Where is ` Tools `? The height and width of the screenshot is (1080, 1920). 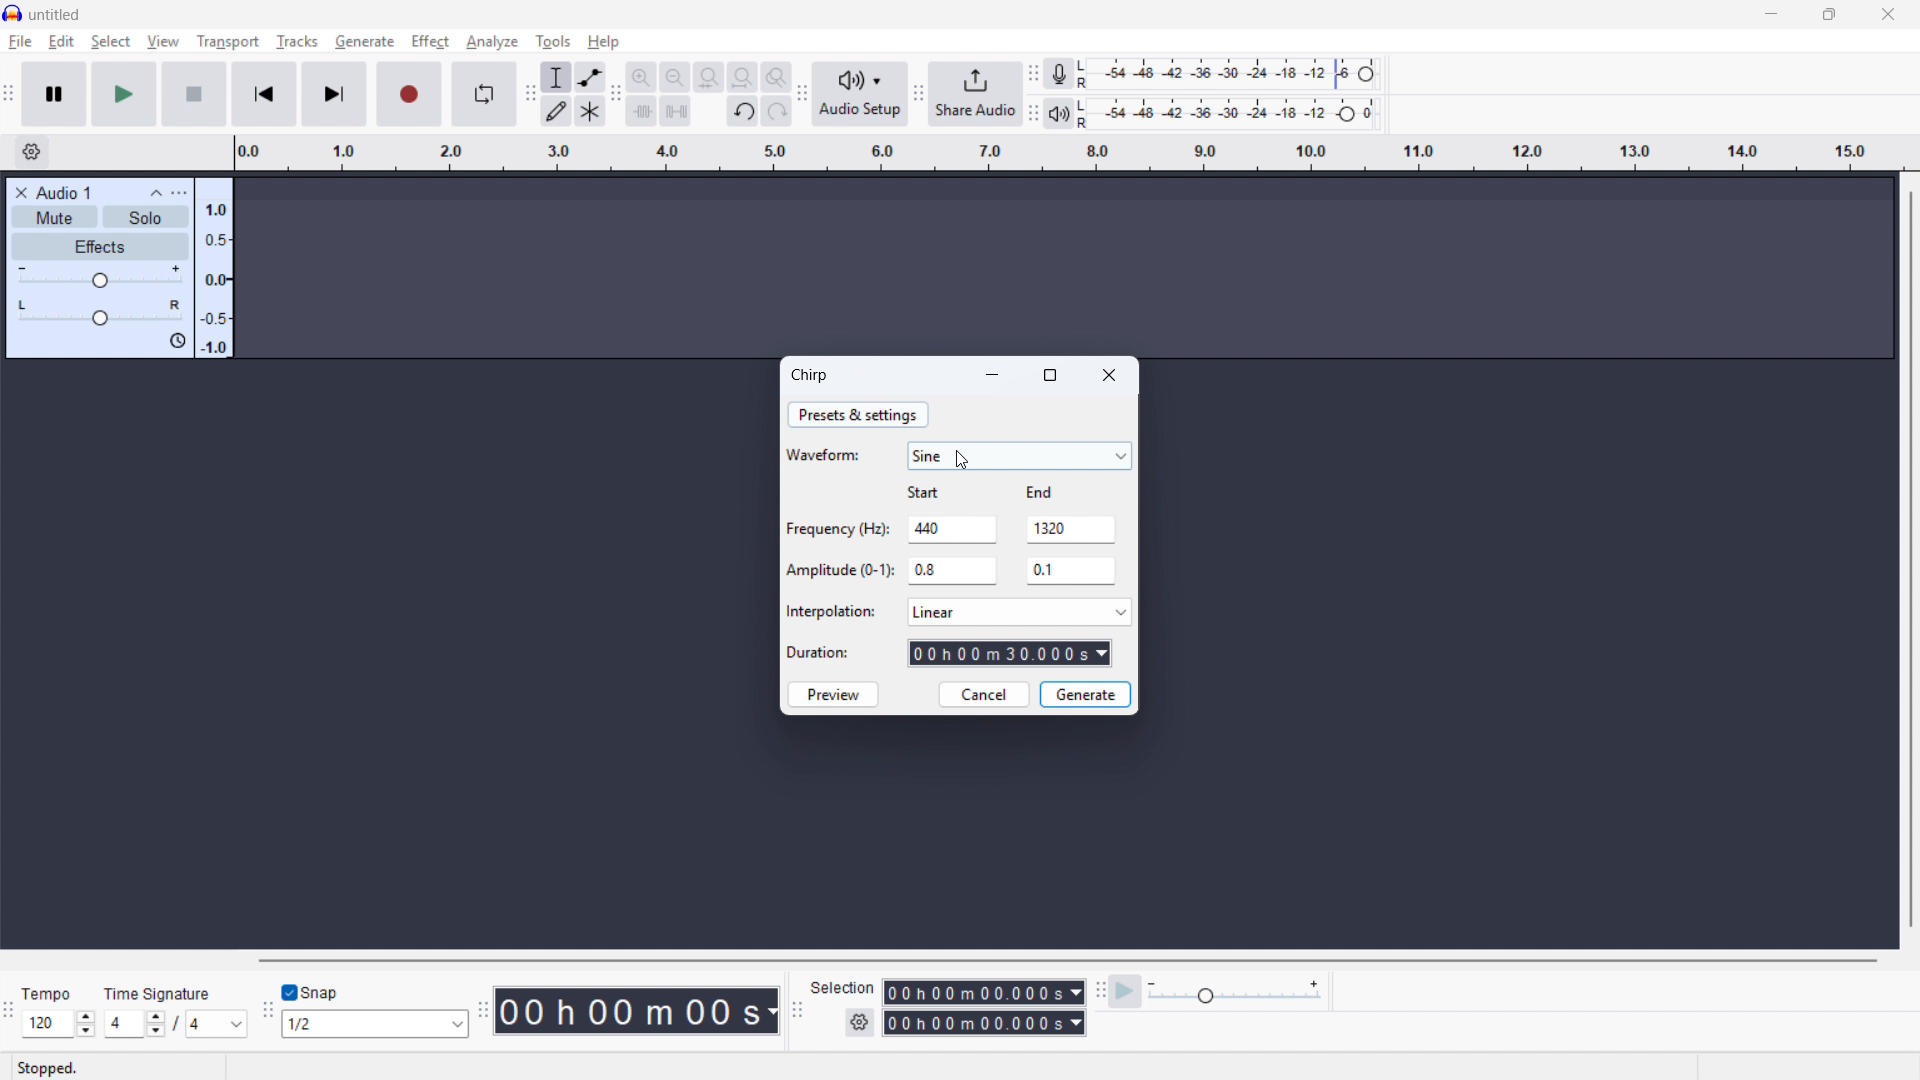  Tools  is located at coordinates (554, 41).